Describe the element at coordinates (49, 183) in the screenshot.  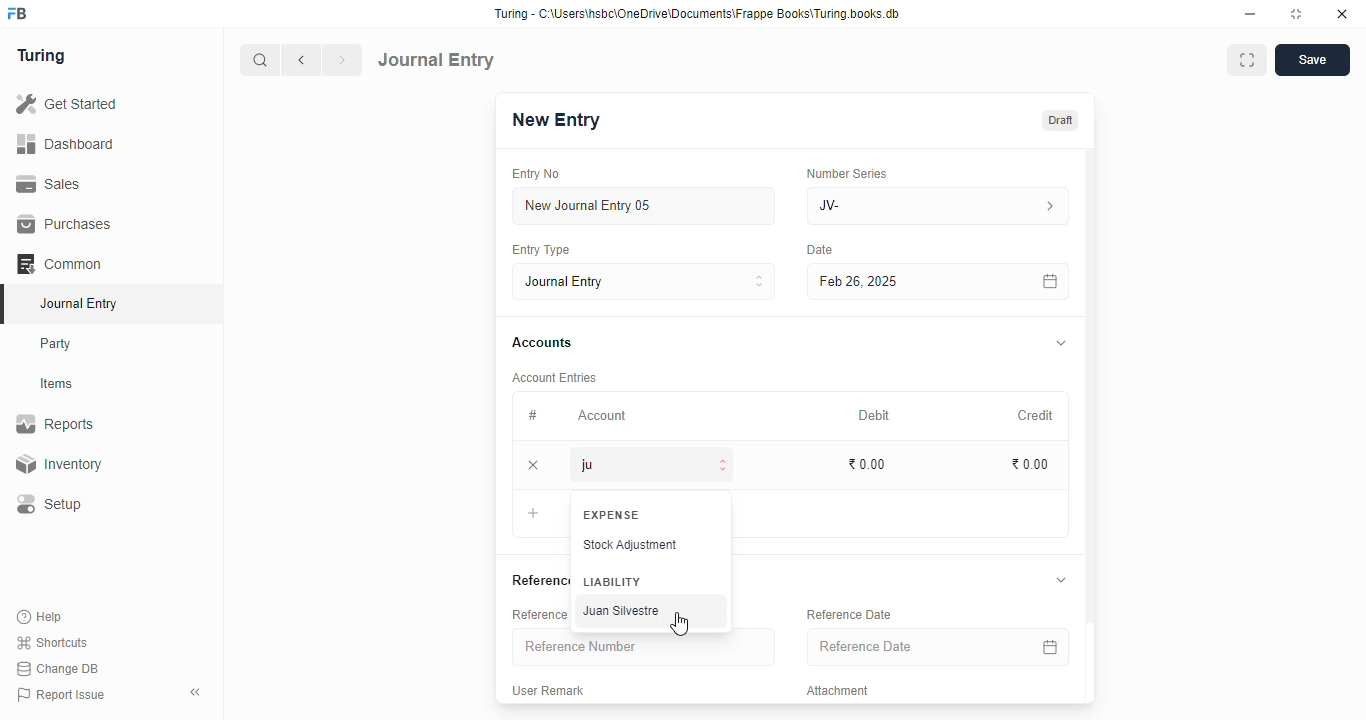
I see `sales` at that location.